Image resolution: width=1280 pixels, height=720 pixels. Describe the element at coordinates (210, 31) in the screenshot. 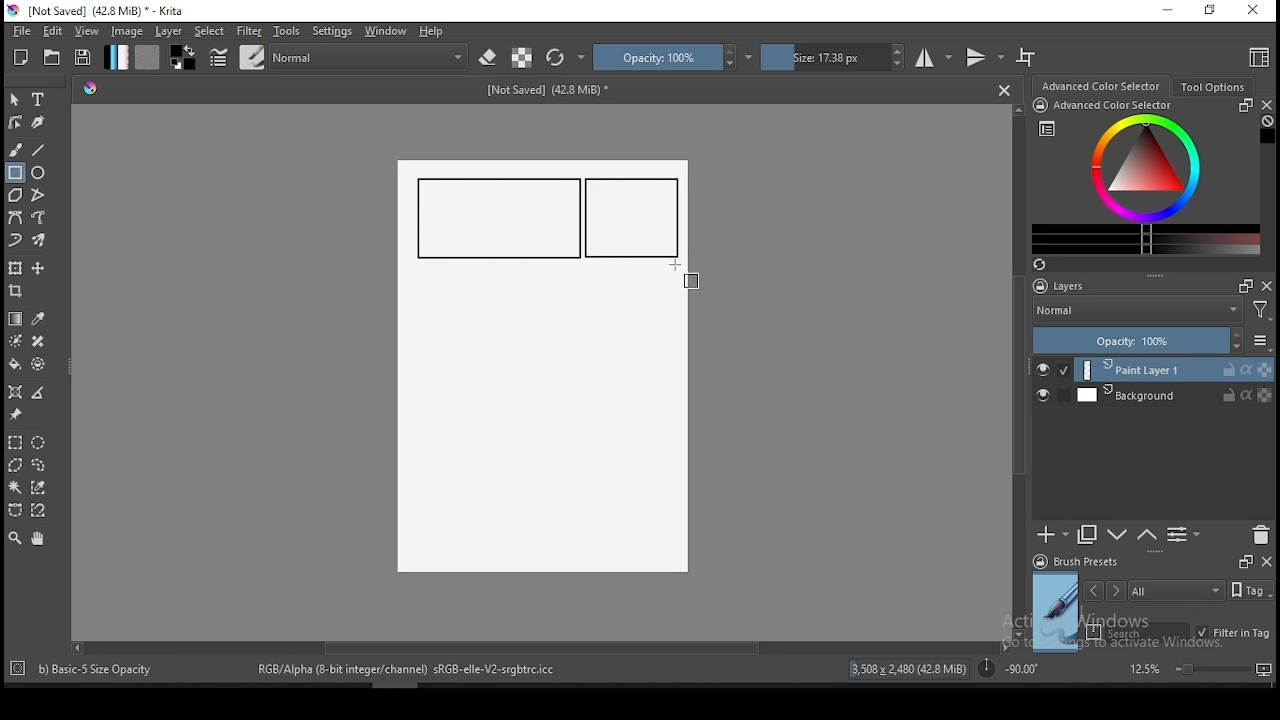

I see `select` at that location.